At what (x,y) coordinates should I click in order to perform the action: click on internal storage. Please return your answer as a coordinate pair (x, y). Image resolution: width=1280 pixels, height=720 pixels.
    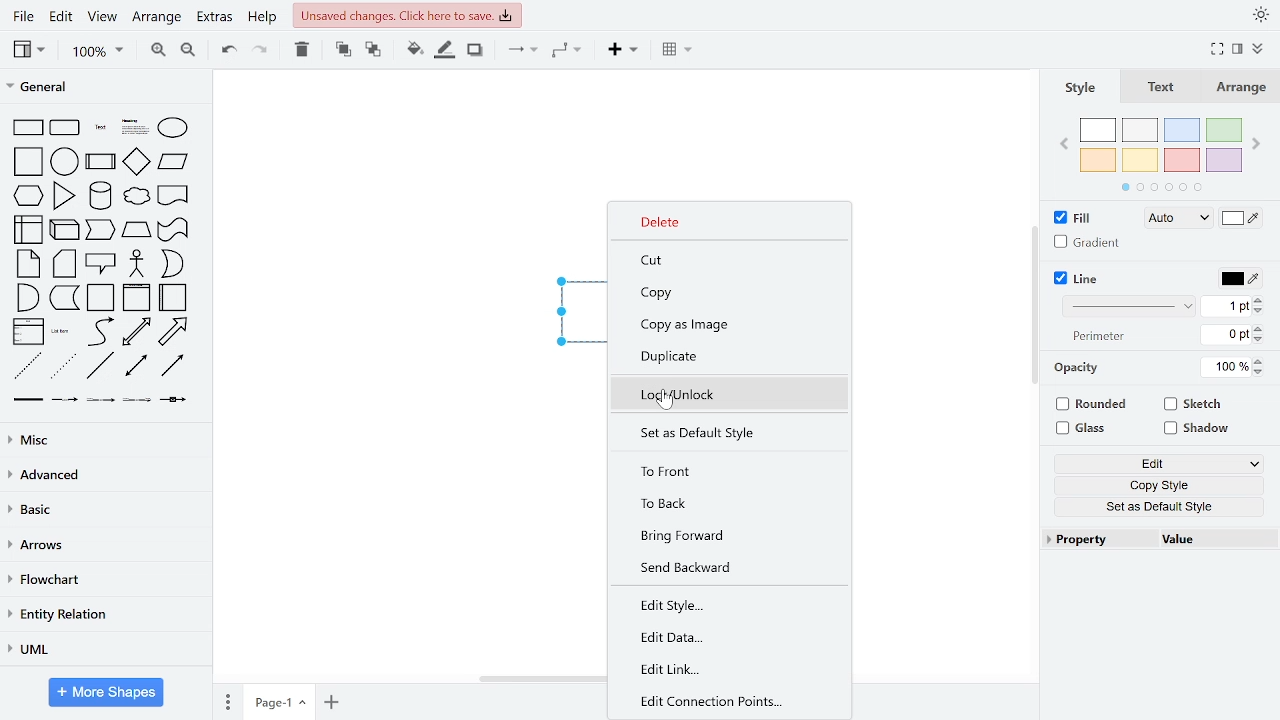
    Looking at the image, I should click on (47, 229).